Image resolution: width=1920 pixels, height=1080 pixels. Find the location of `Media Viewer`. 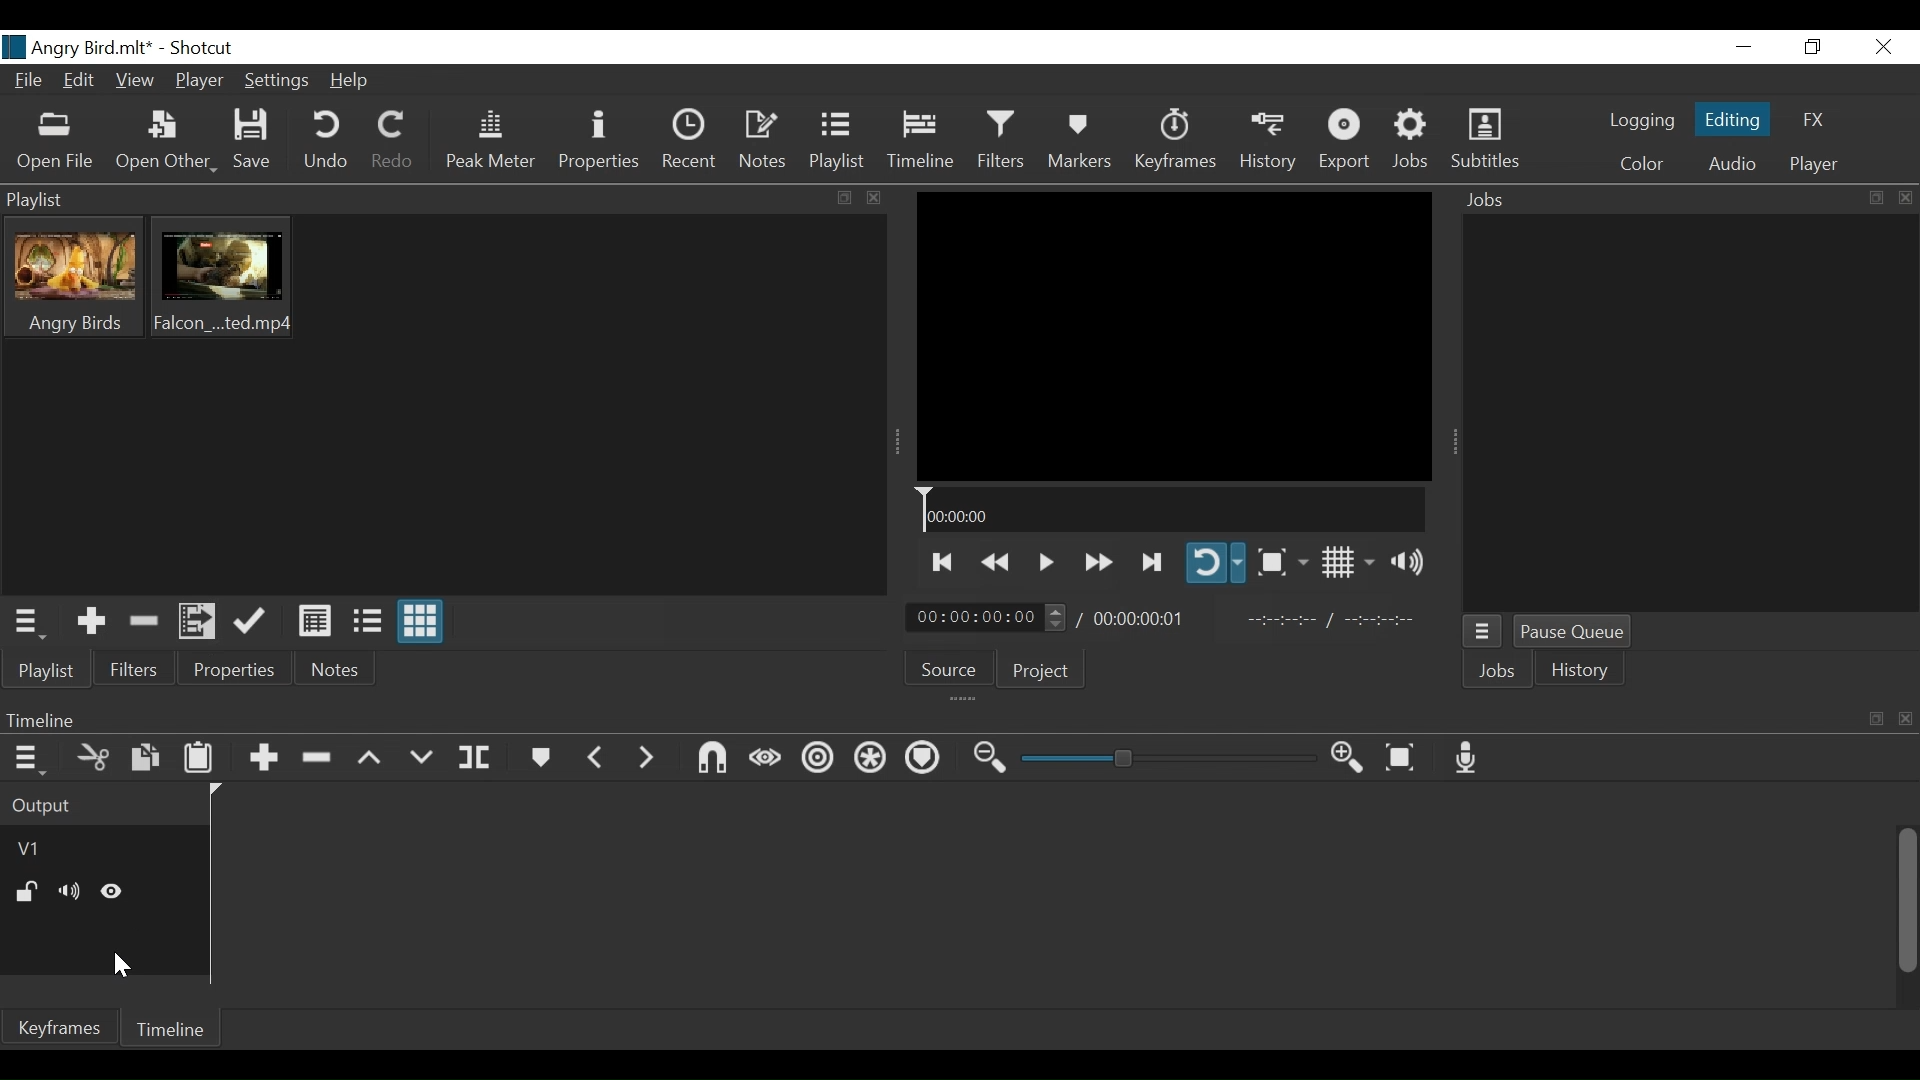

Media Viewer is located at coordinates (1174, 336).